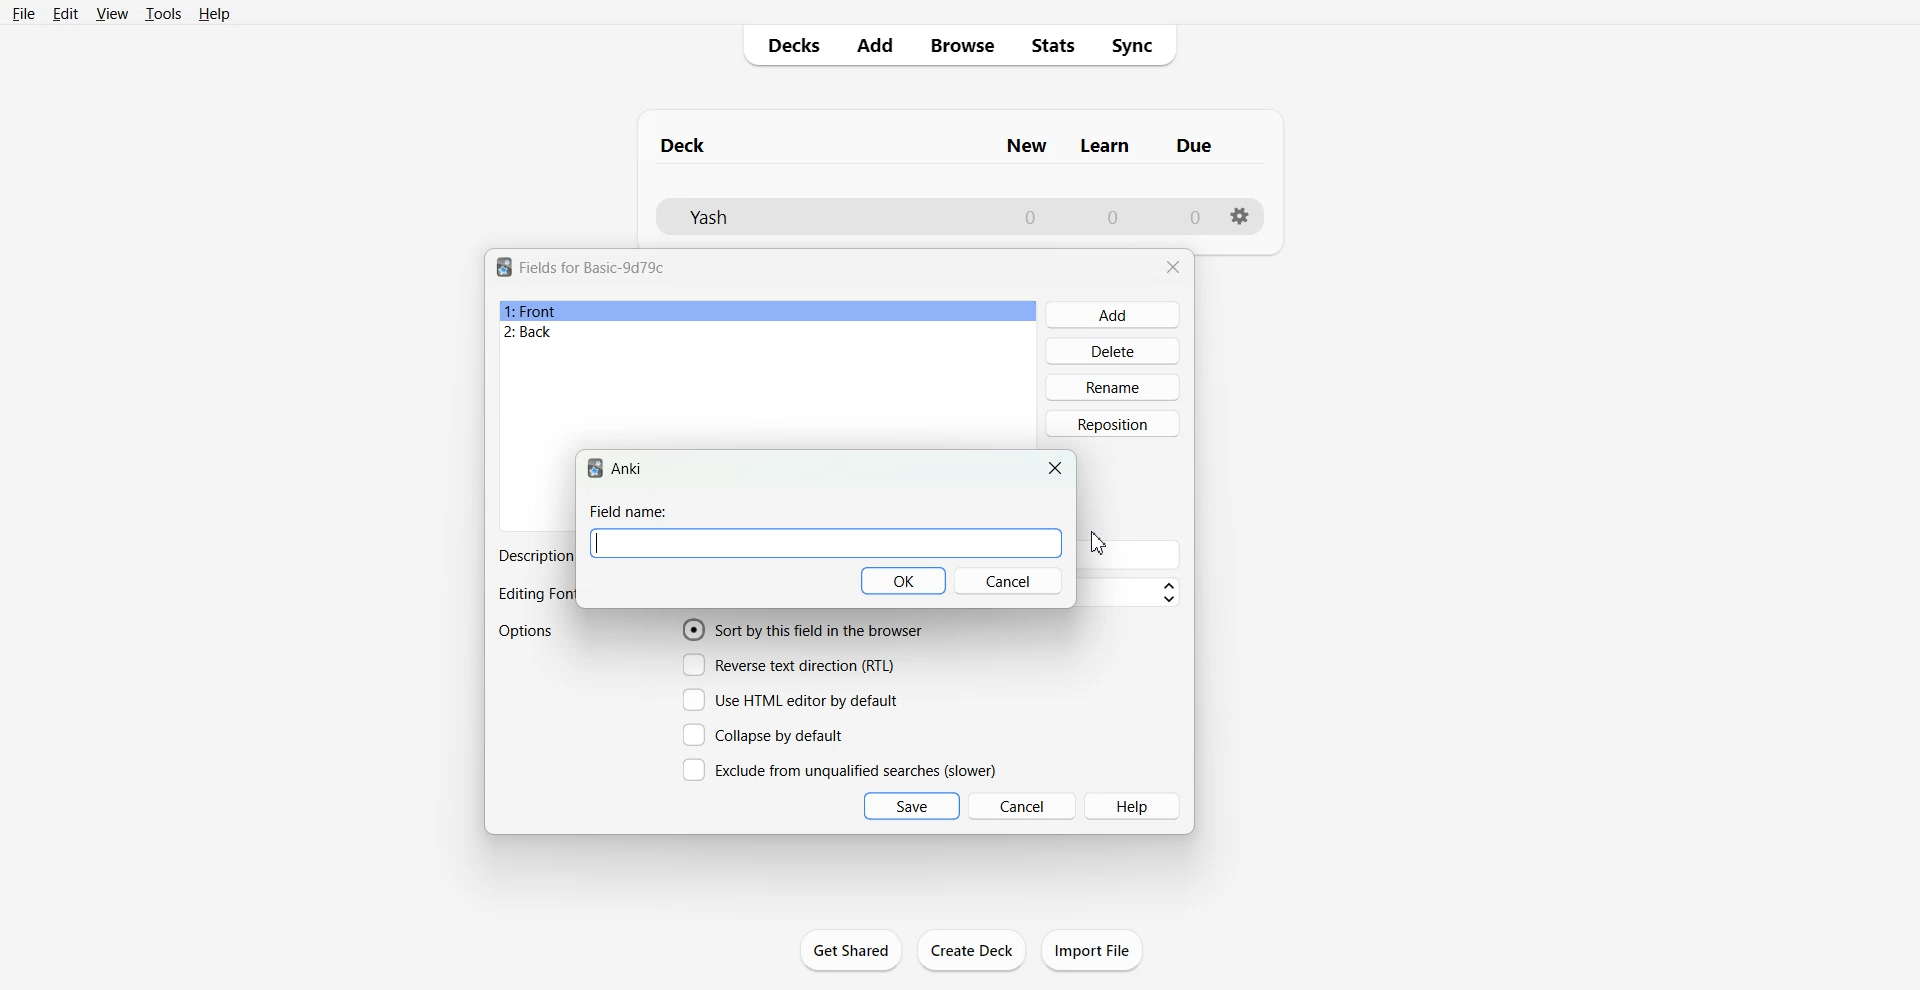 The image size is (1920, 990). I want to click on Text, so click(629, 511).